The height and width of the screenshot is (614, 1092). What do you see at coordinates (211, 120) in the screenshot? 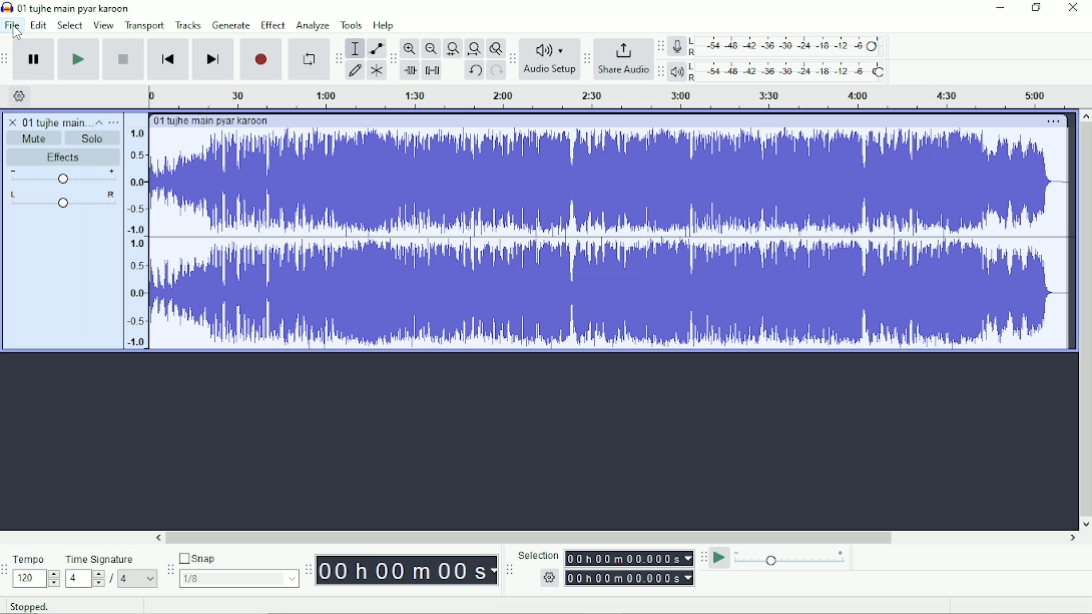
I see `Track title` at bounding box center [211, 120].